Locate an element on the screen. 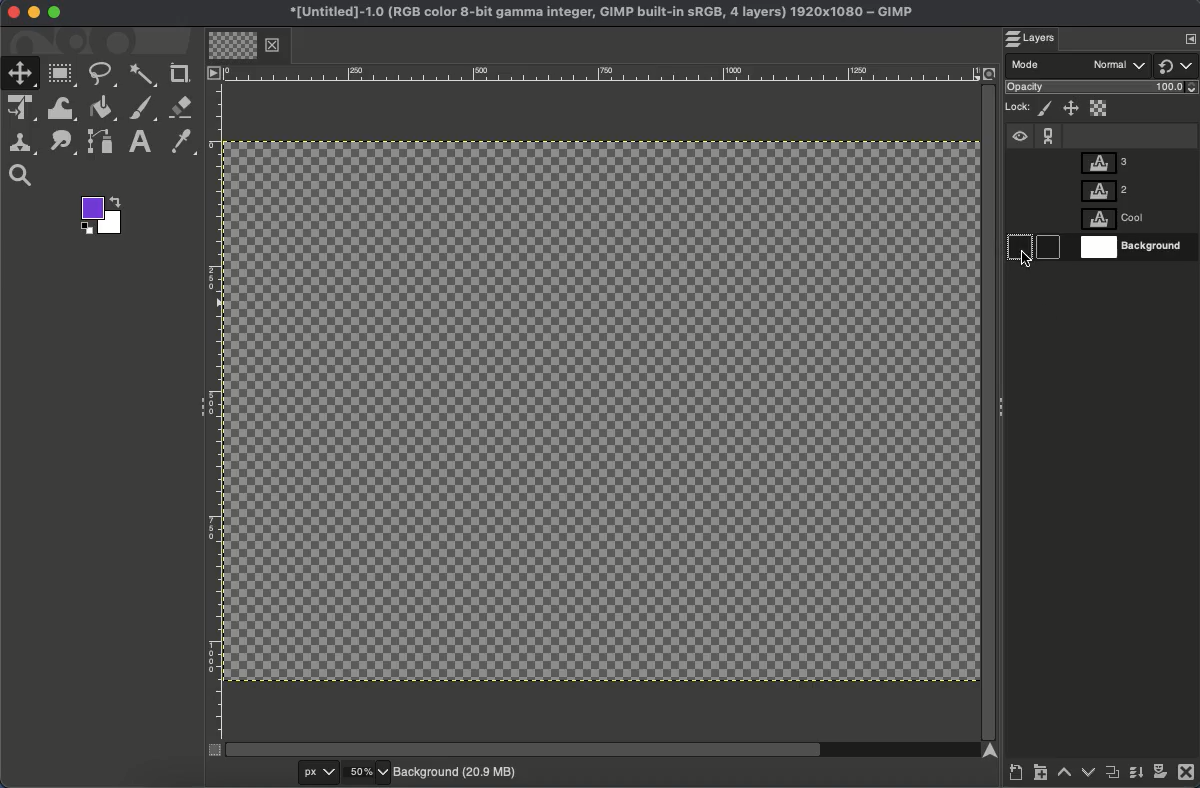 Image resolution: width=1200 pixels, height=788 pixels. Rectangular select is located at coordinates (63, 74).